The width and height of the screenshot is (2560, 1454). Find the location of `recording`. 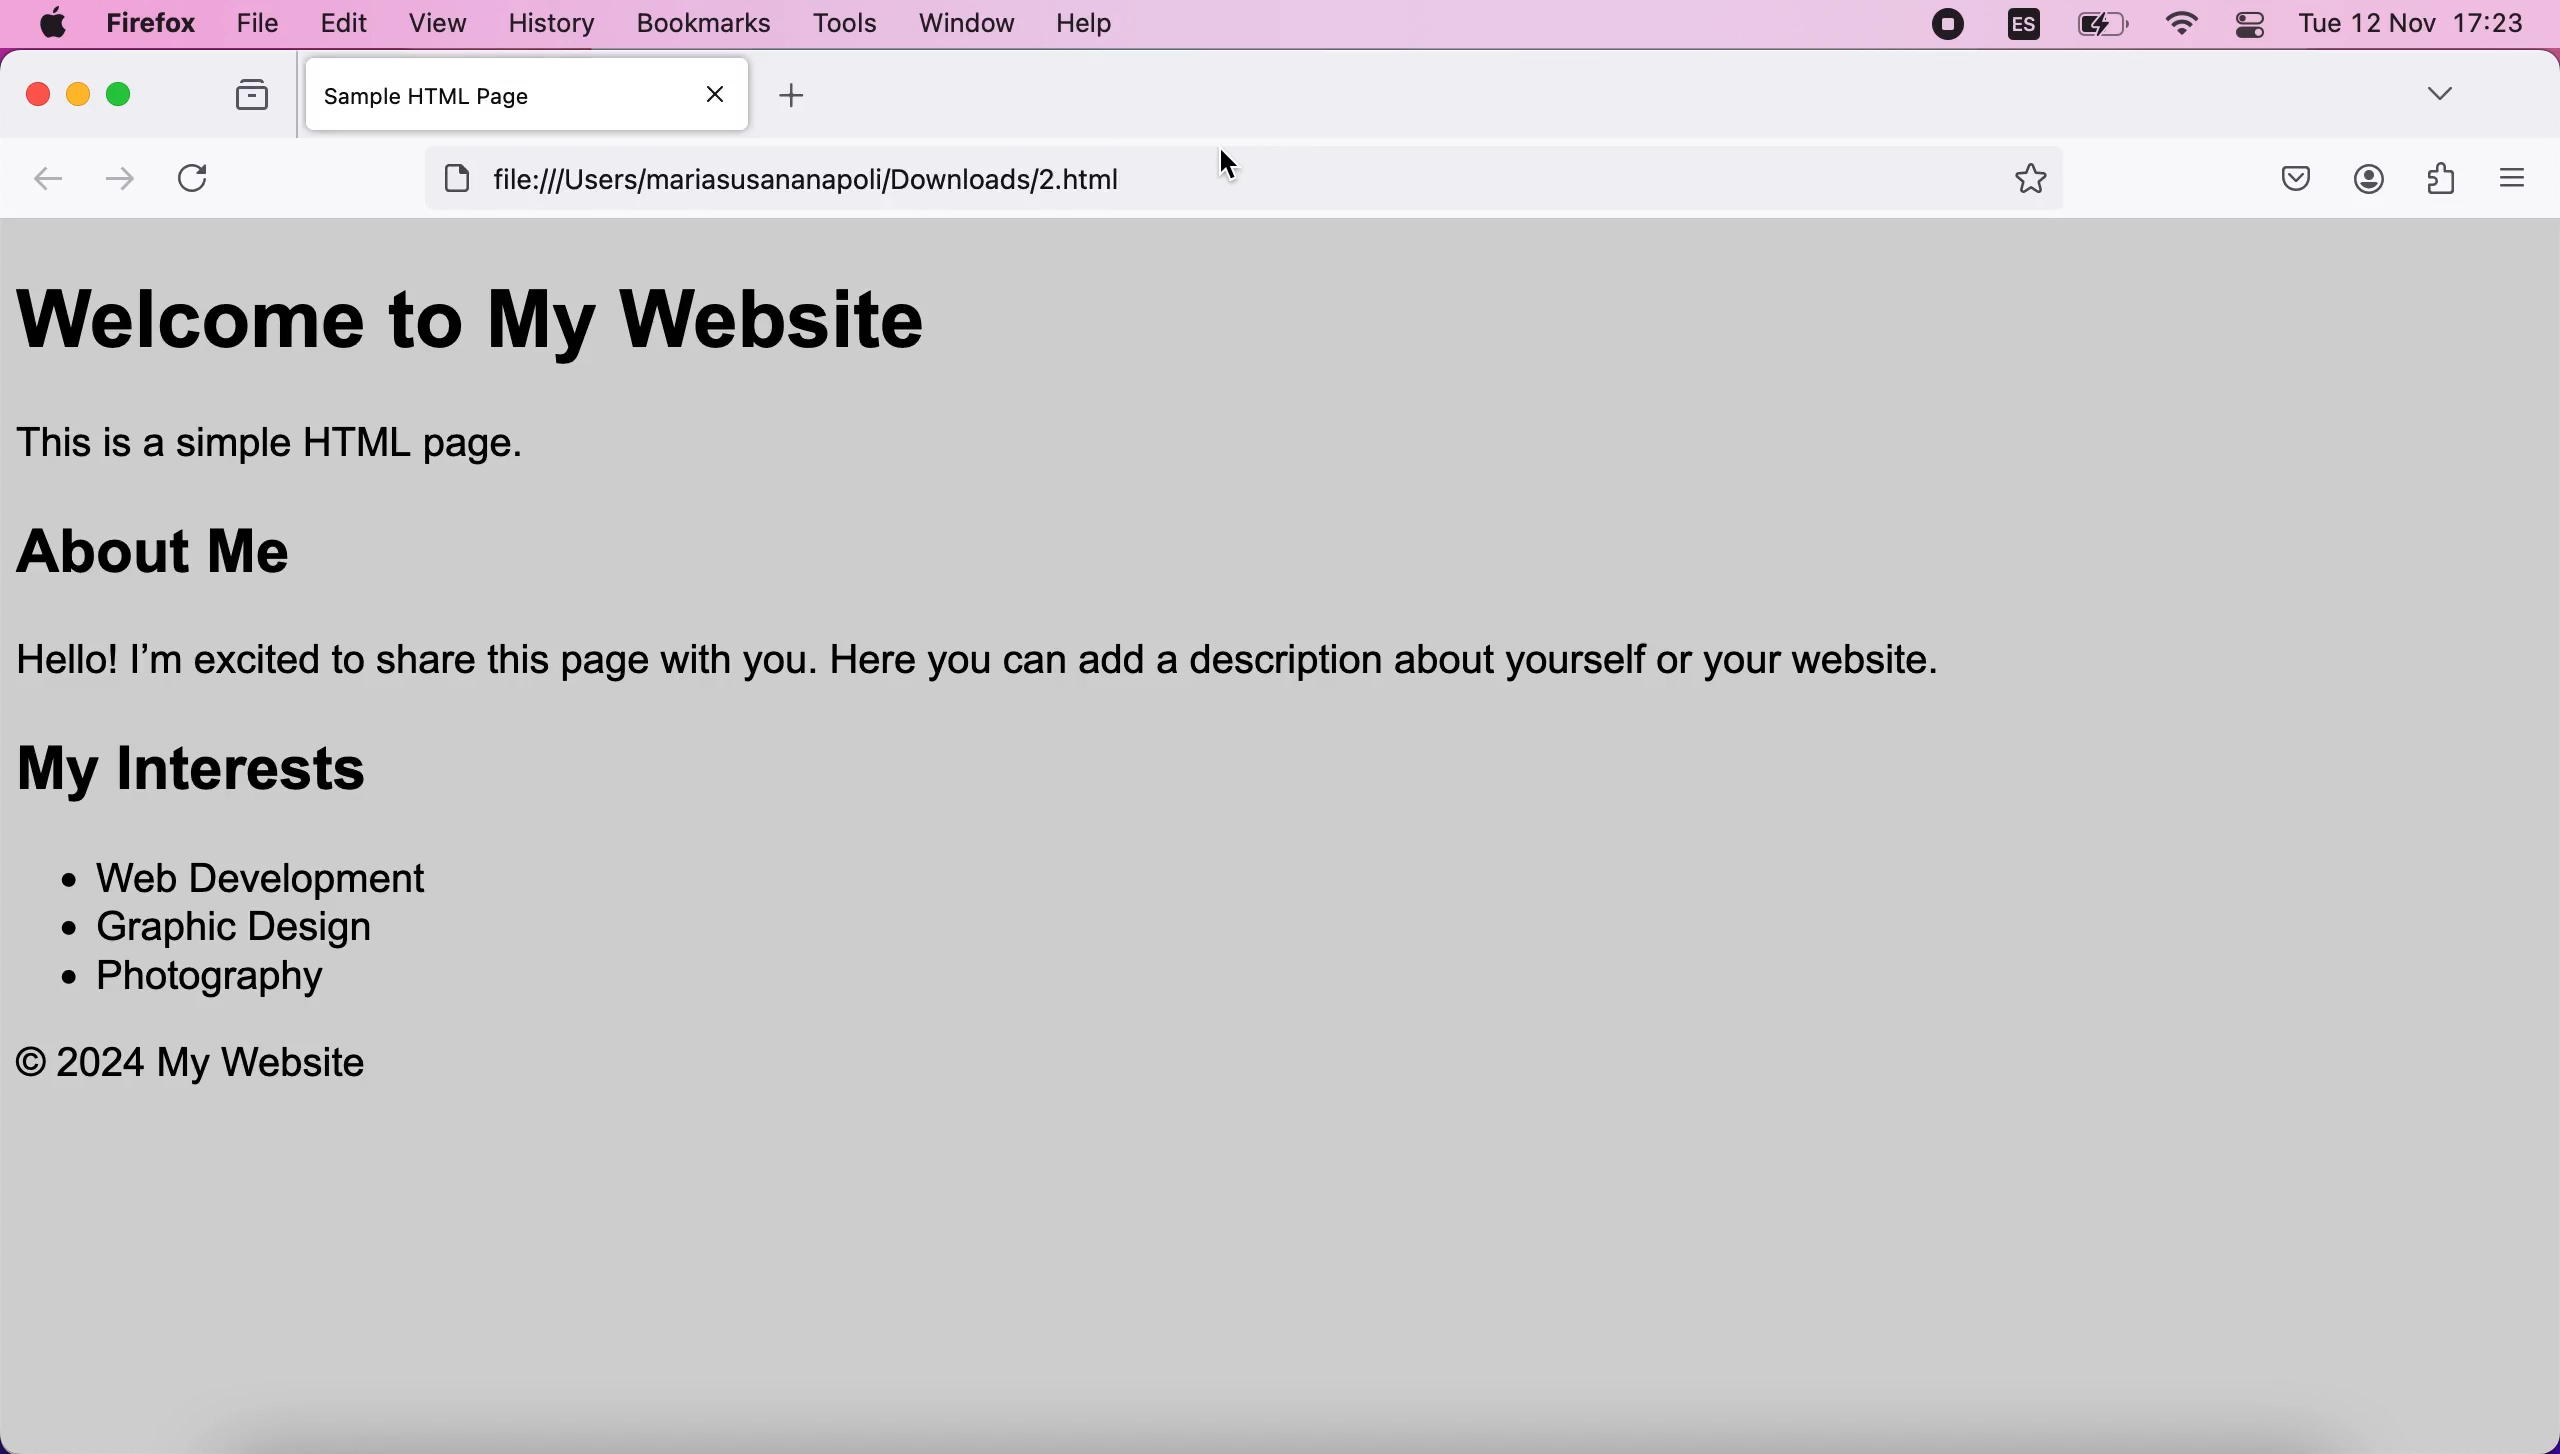

recording is located at coordinates (1947, 29).